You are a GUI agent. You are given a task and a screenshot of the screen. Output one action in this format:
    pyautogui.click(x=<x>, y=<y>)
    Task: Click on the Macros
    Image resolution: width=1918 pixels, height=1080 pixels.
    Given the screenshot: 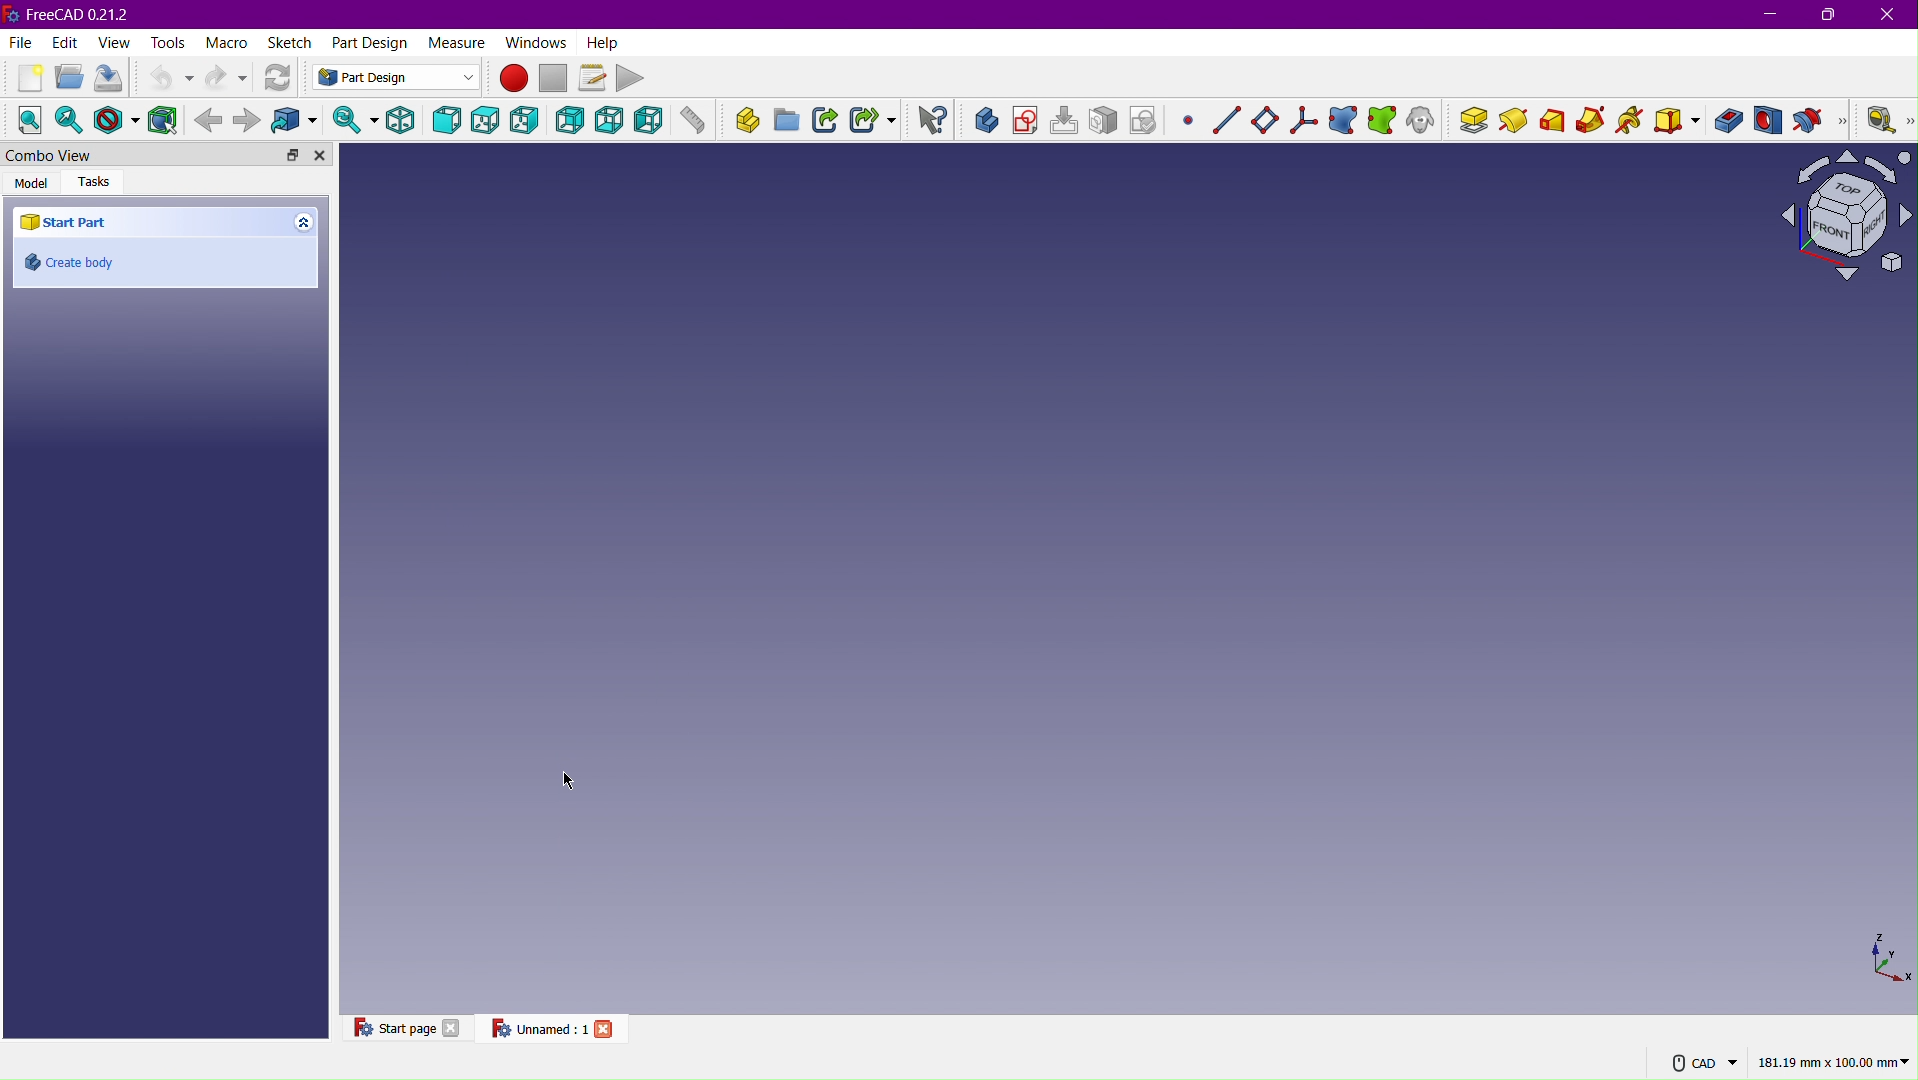 What is the action you would take?
    pyautogui.click(x=595, y=79)
    